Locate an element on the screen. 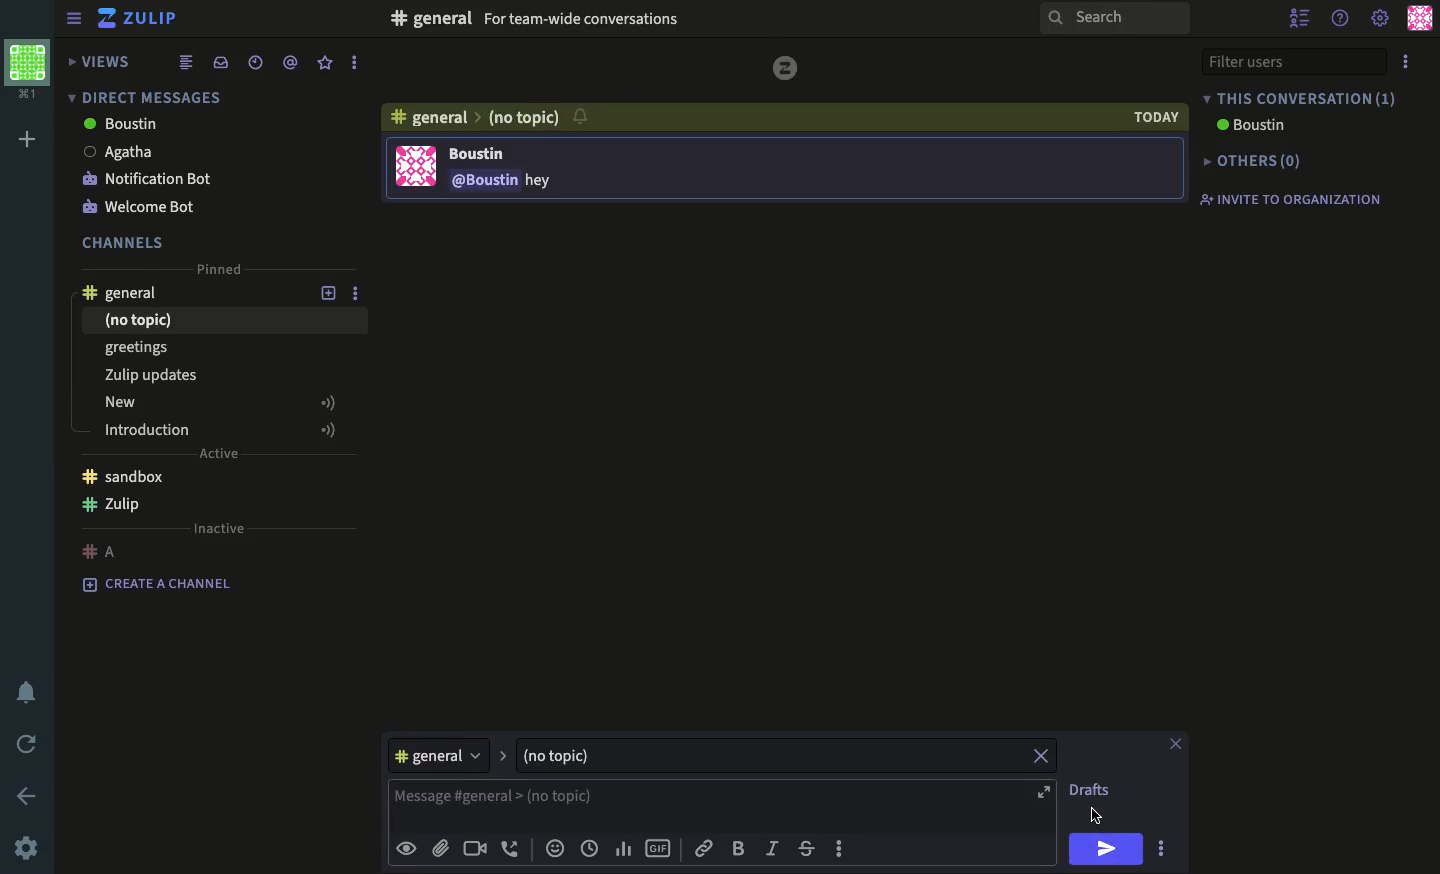 The height and width of the screenshot is (874, 1440). welcome bot is located at coordinates (142, 209).